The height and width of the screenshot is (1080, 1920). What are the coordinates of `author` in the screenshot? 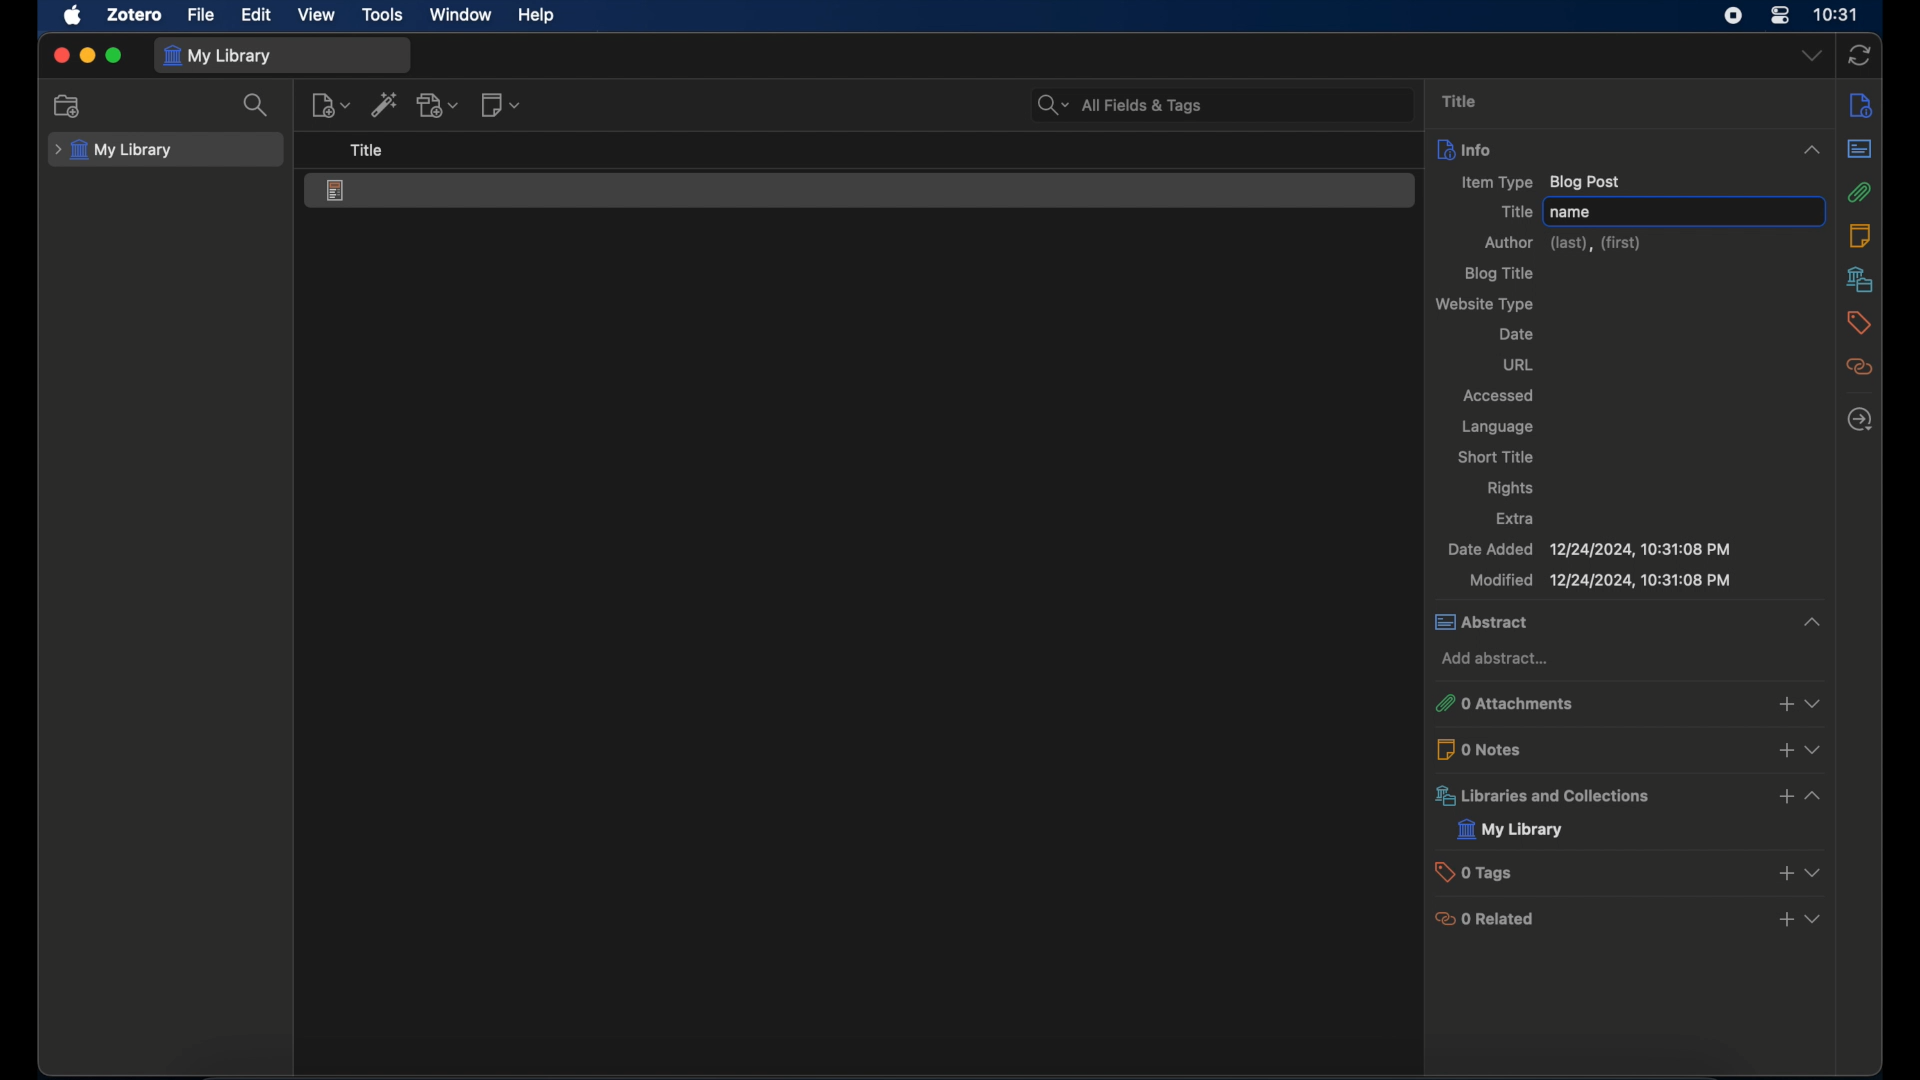 It's located at (1562, 243).